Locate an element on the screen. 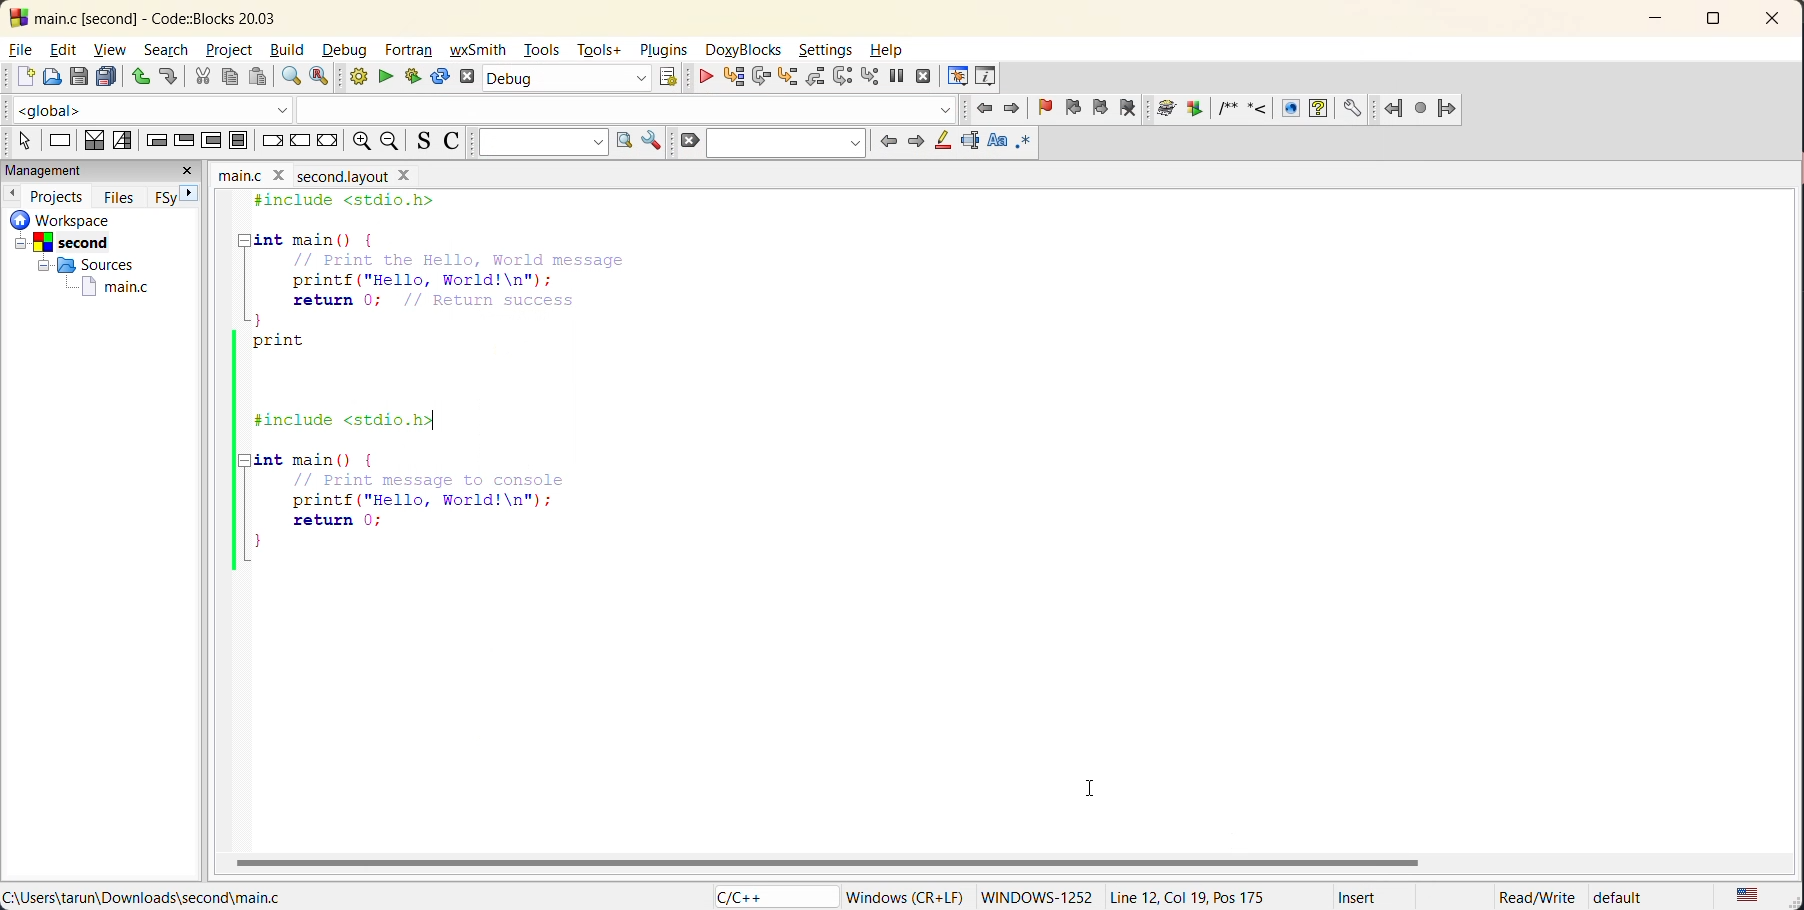 The image size is (1804, 910). workspace is located at coordinates (79, 219).